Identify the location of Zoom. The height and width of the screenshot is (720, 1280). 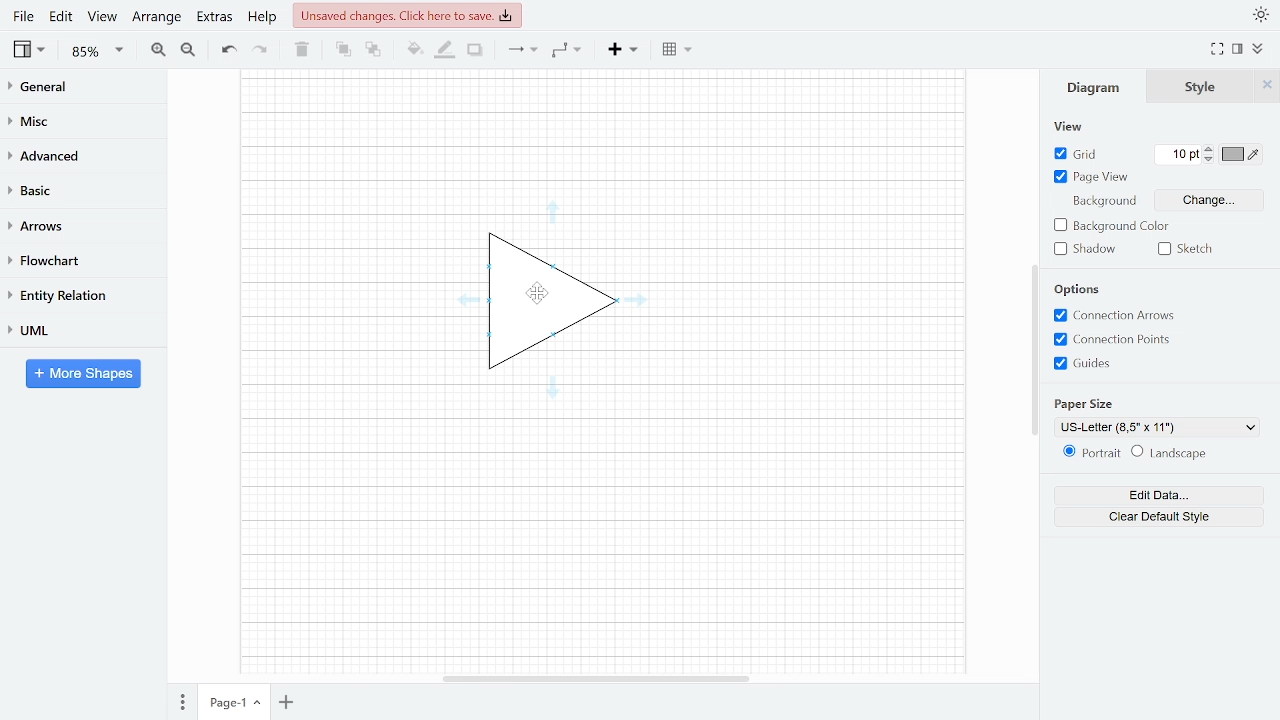
(98, 51).